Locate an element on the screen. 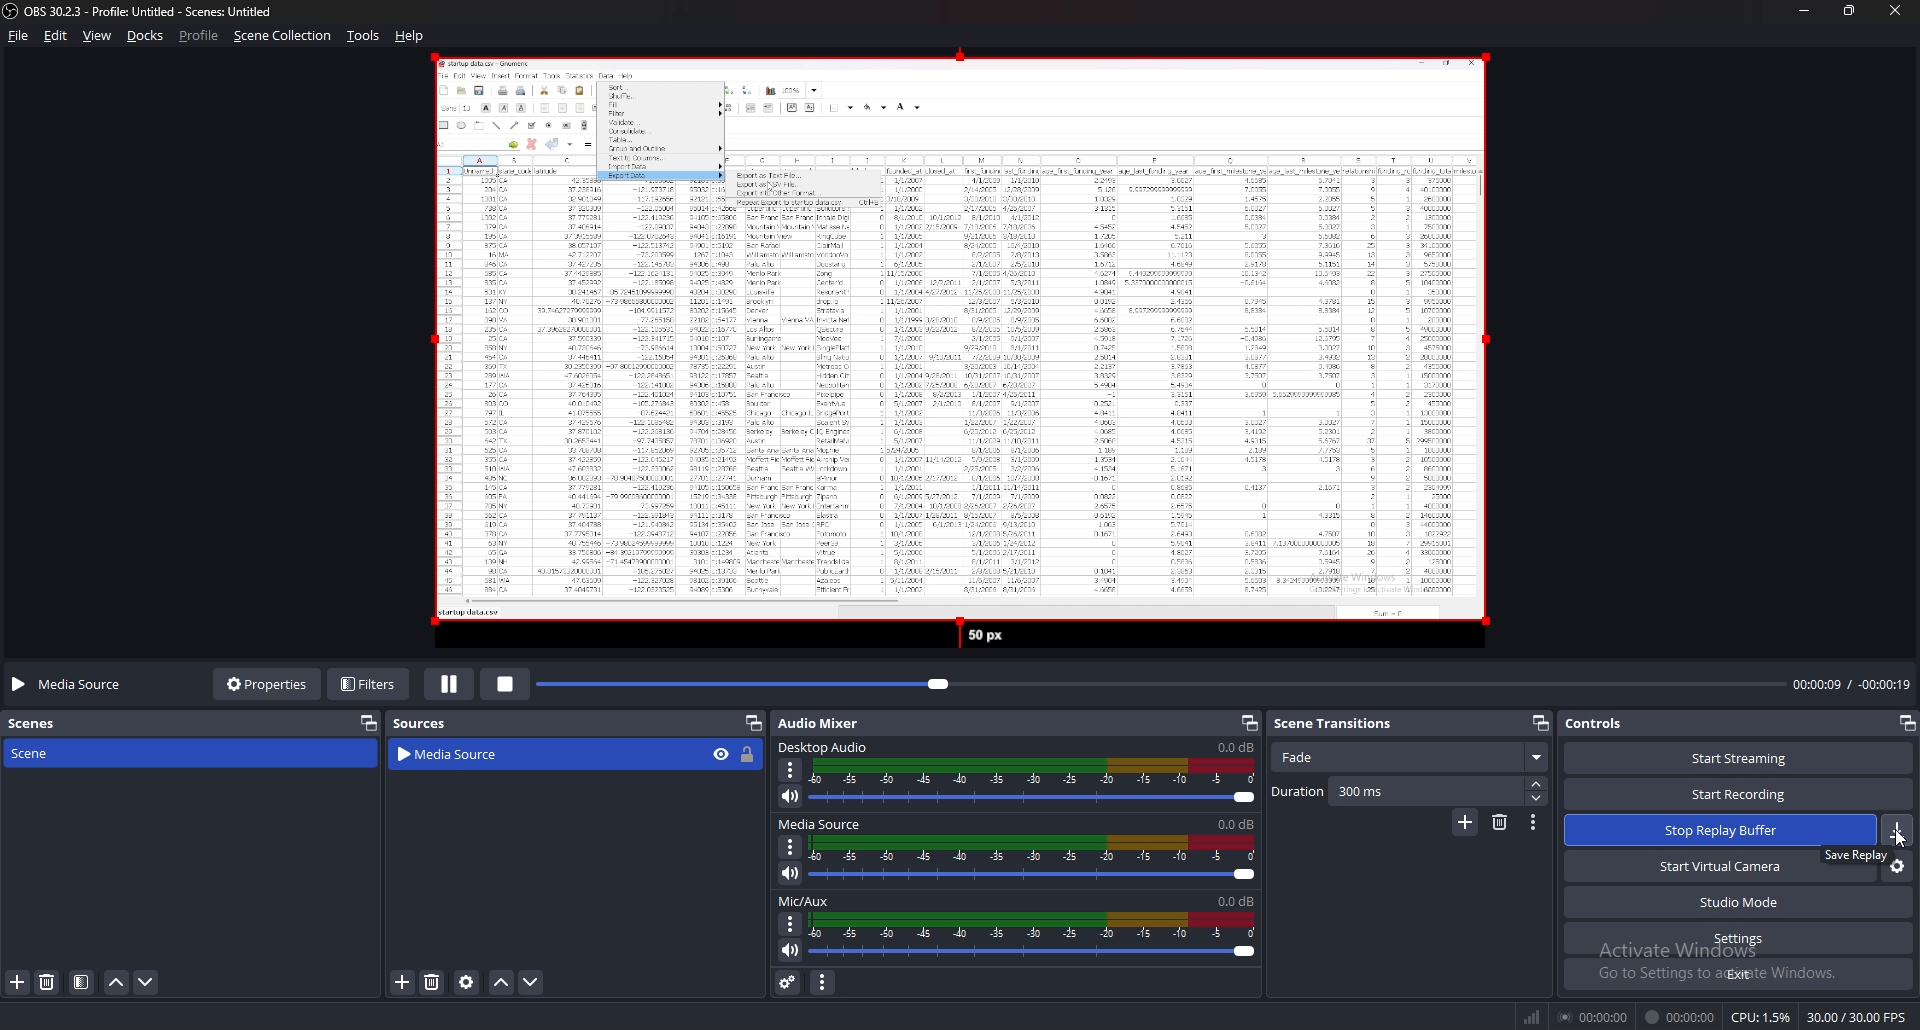 The image size is (1920, 1030). 00:00:05 / -00:00:23 is located at coordinates (1851, 684).